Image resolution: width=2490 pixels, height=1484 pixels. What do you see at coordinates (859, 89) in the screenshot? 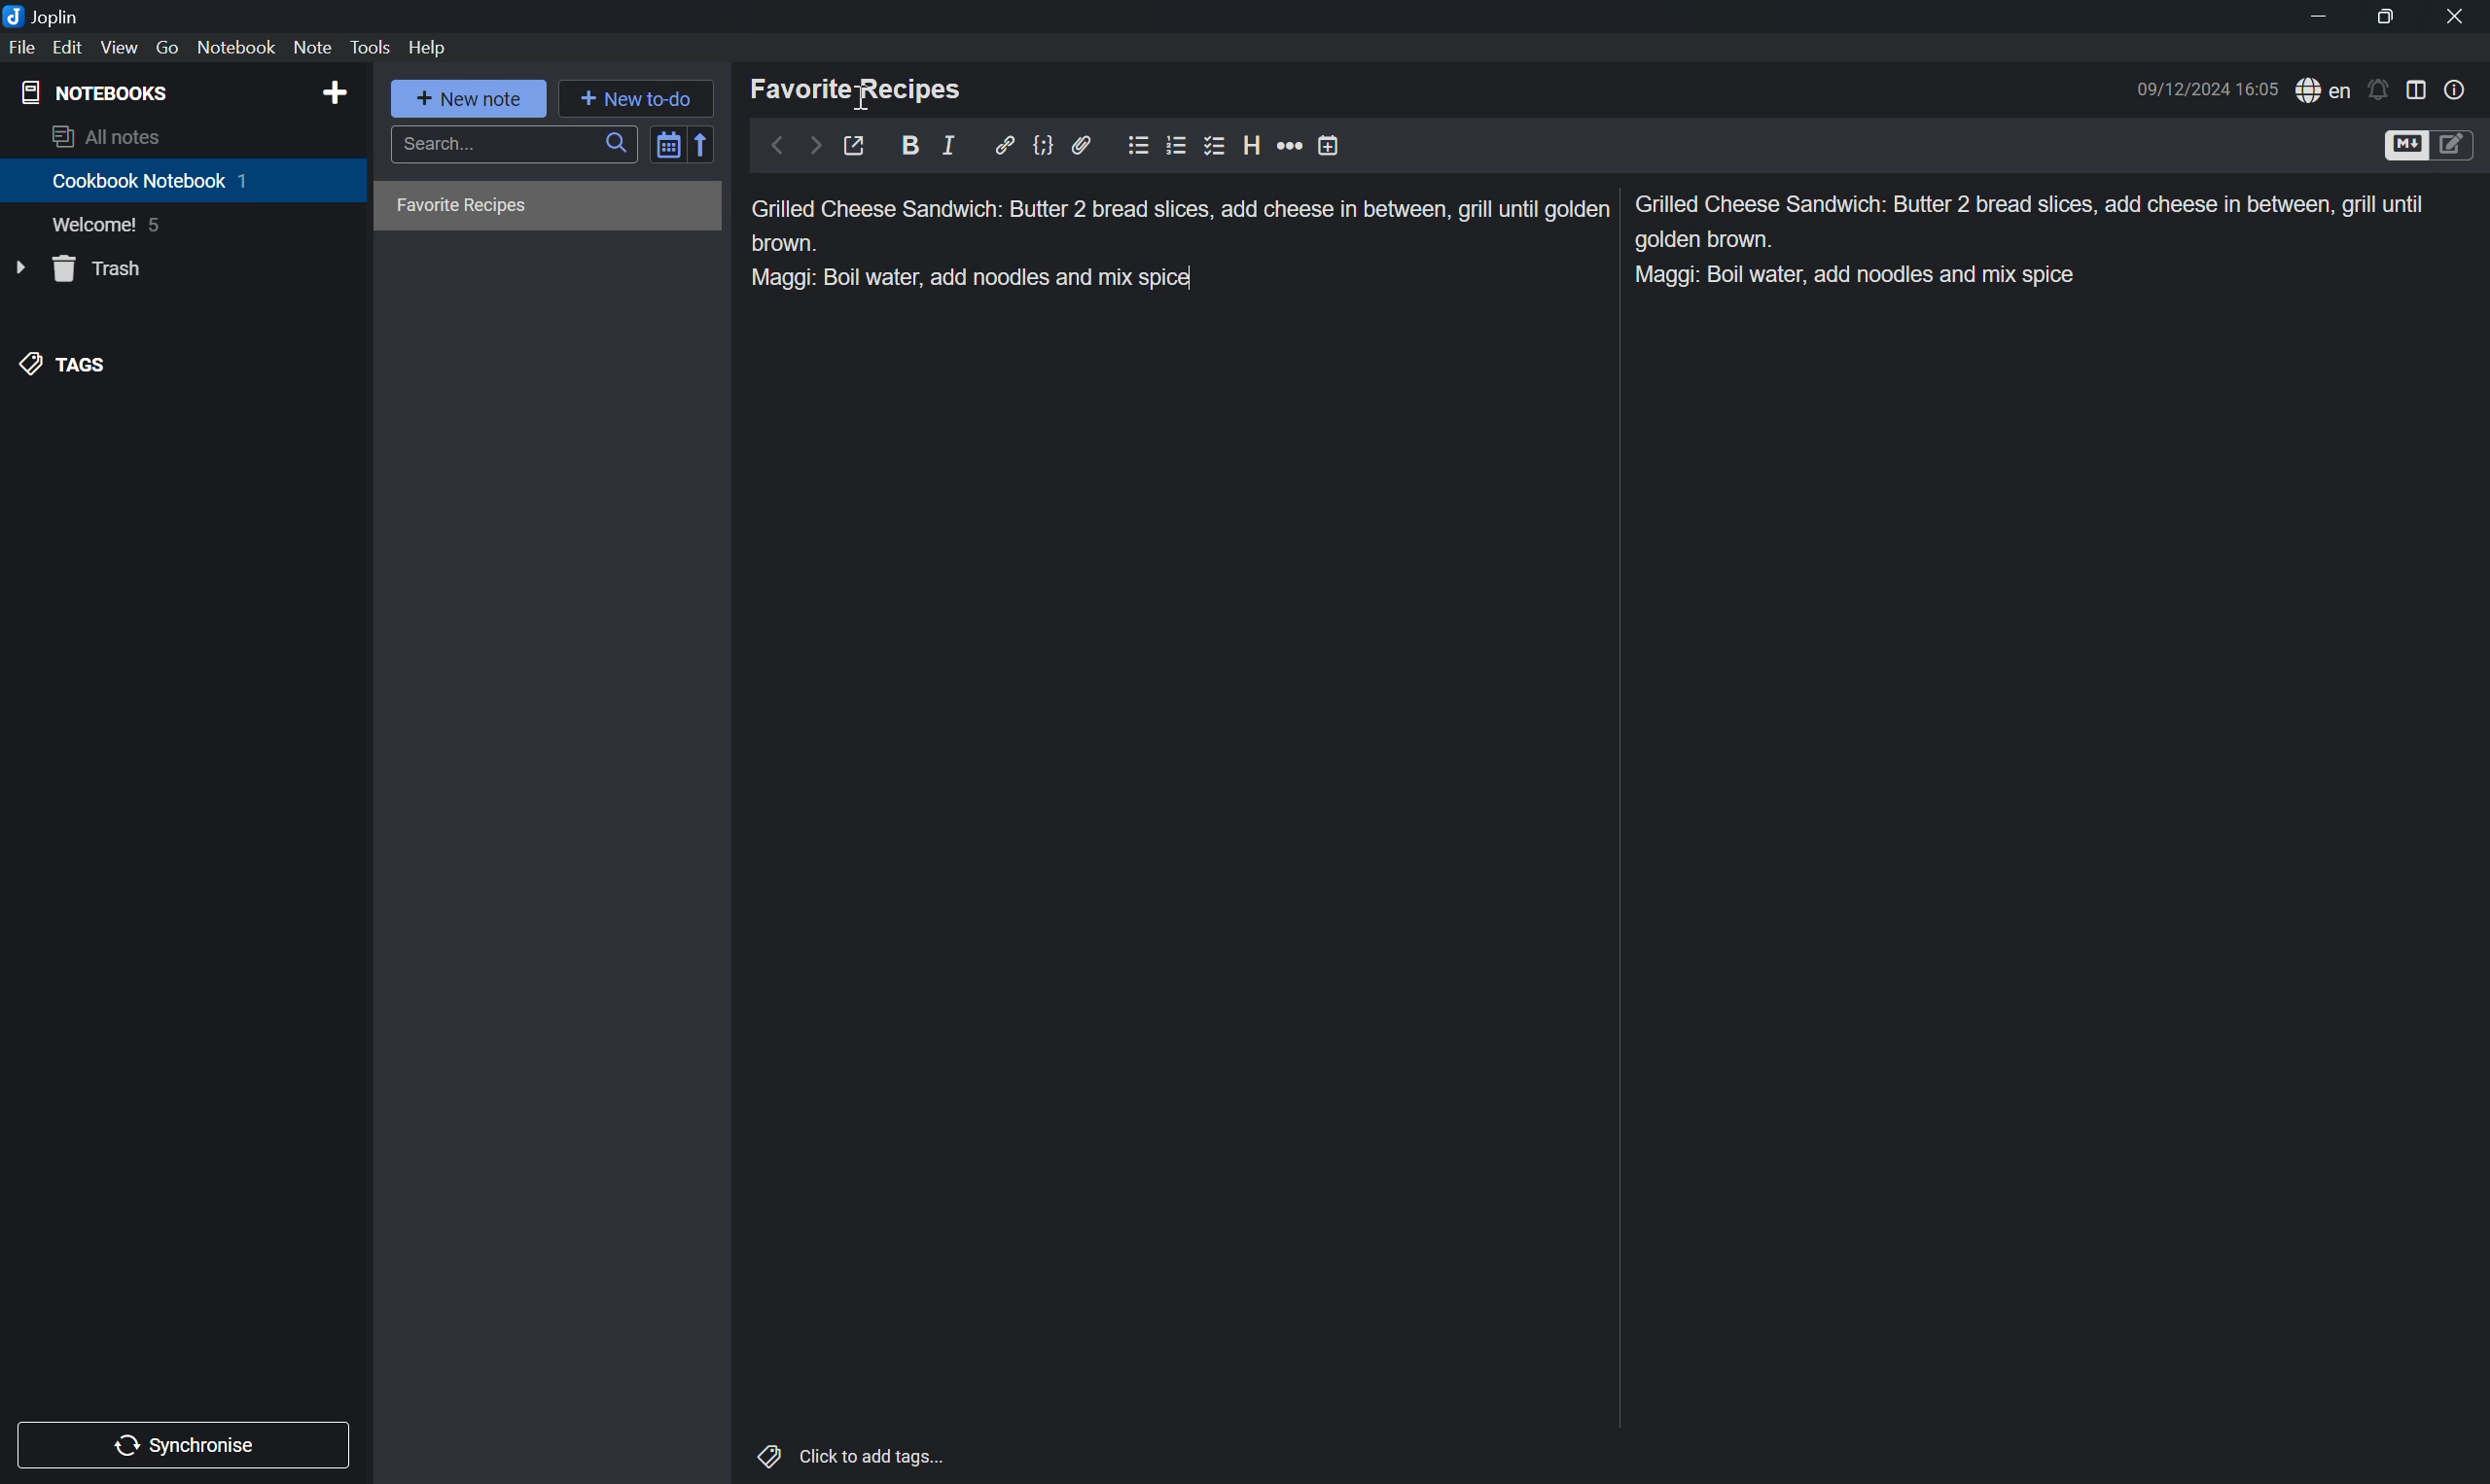
I see `Favorite Recipes` at bounding box center [859, 89].